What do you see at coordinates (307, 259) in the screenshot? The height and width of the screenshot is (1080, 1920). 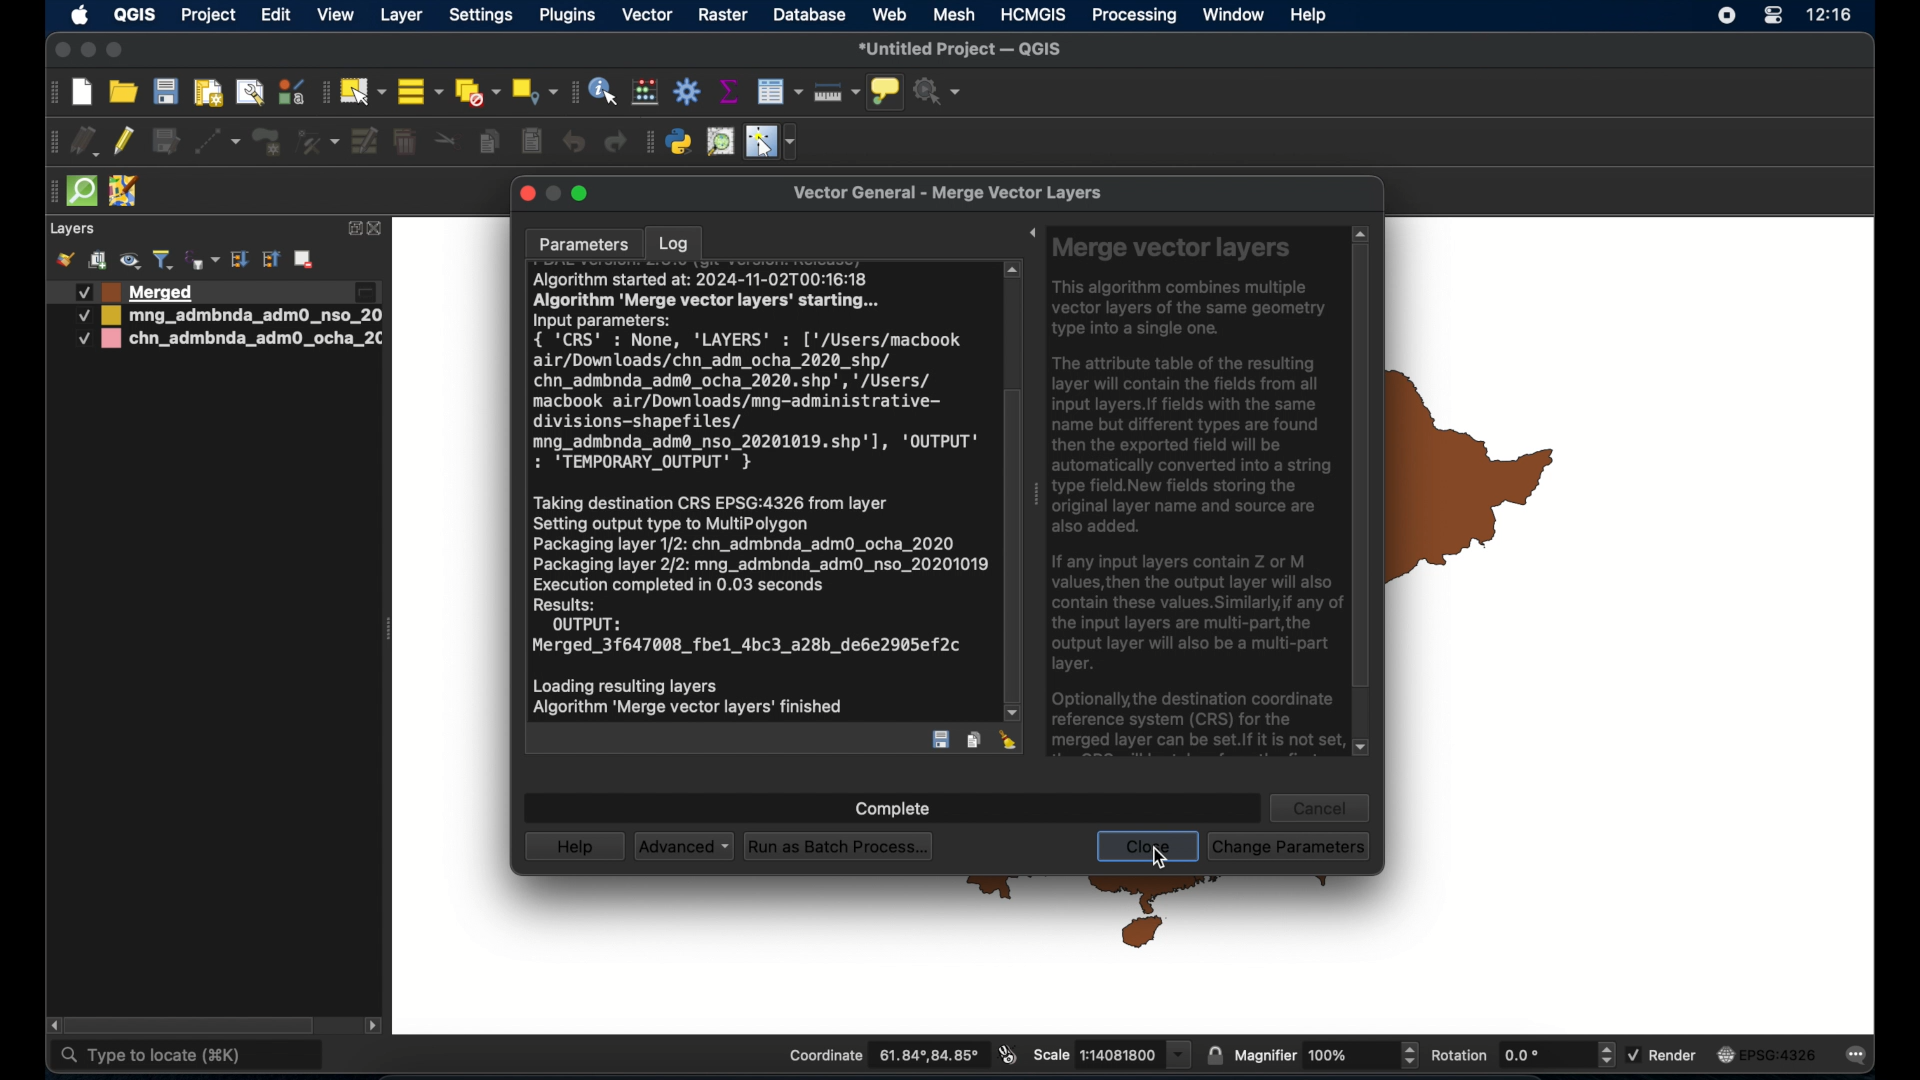 I see `remove layer/group` at bounding box center [307, 259].